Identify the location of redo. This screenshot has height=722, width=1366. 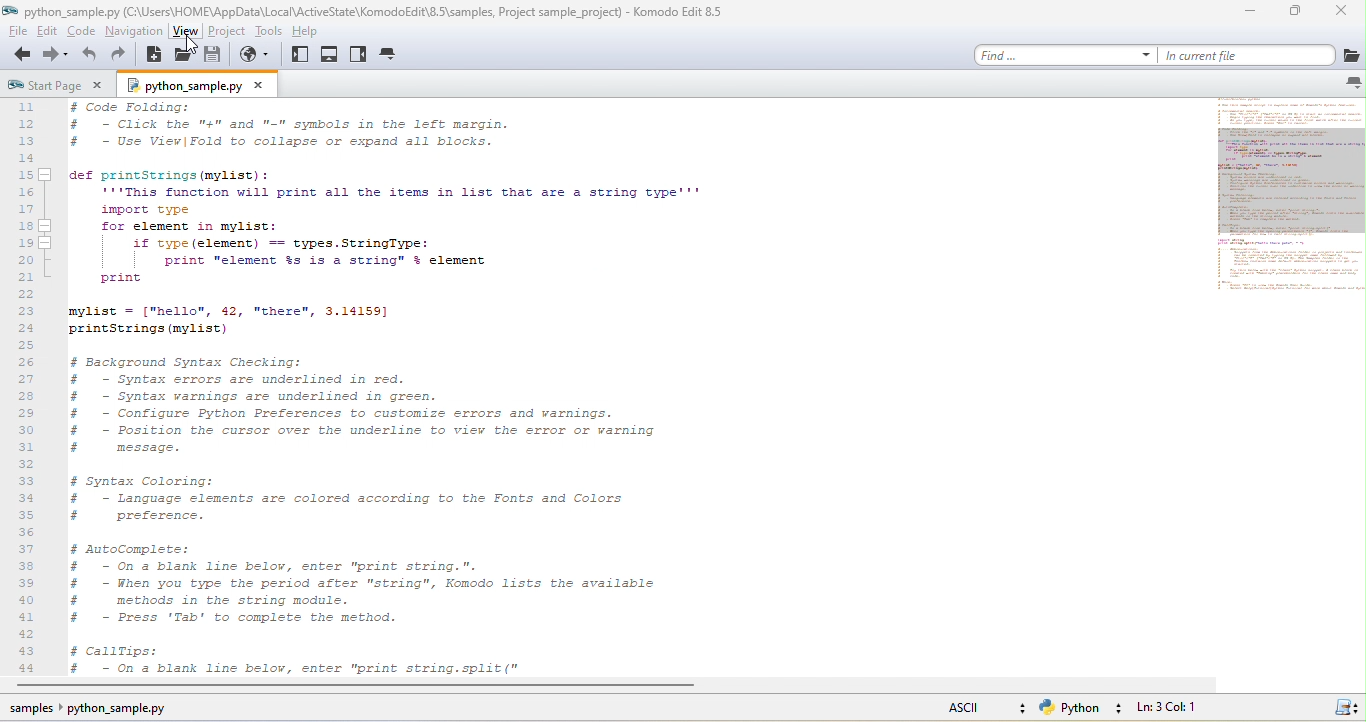
(120, 58).